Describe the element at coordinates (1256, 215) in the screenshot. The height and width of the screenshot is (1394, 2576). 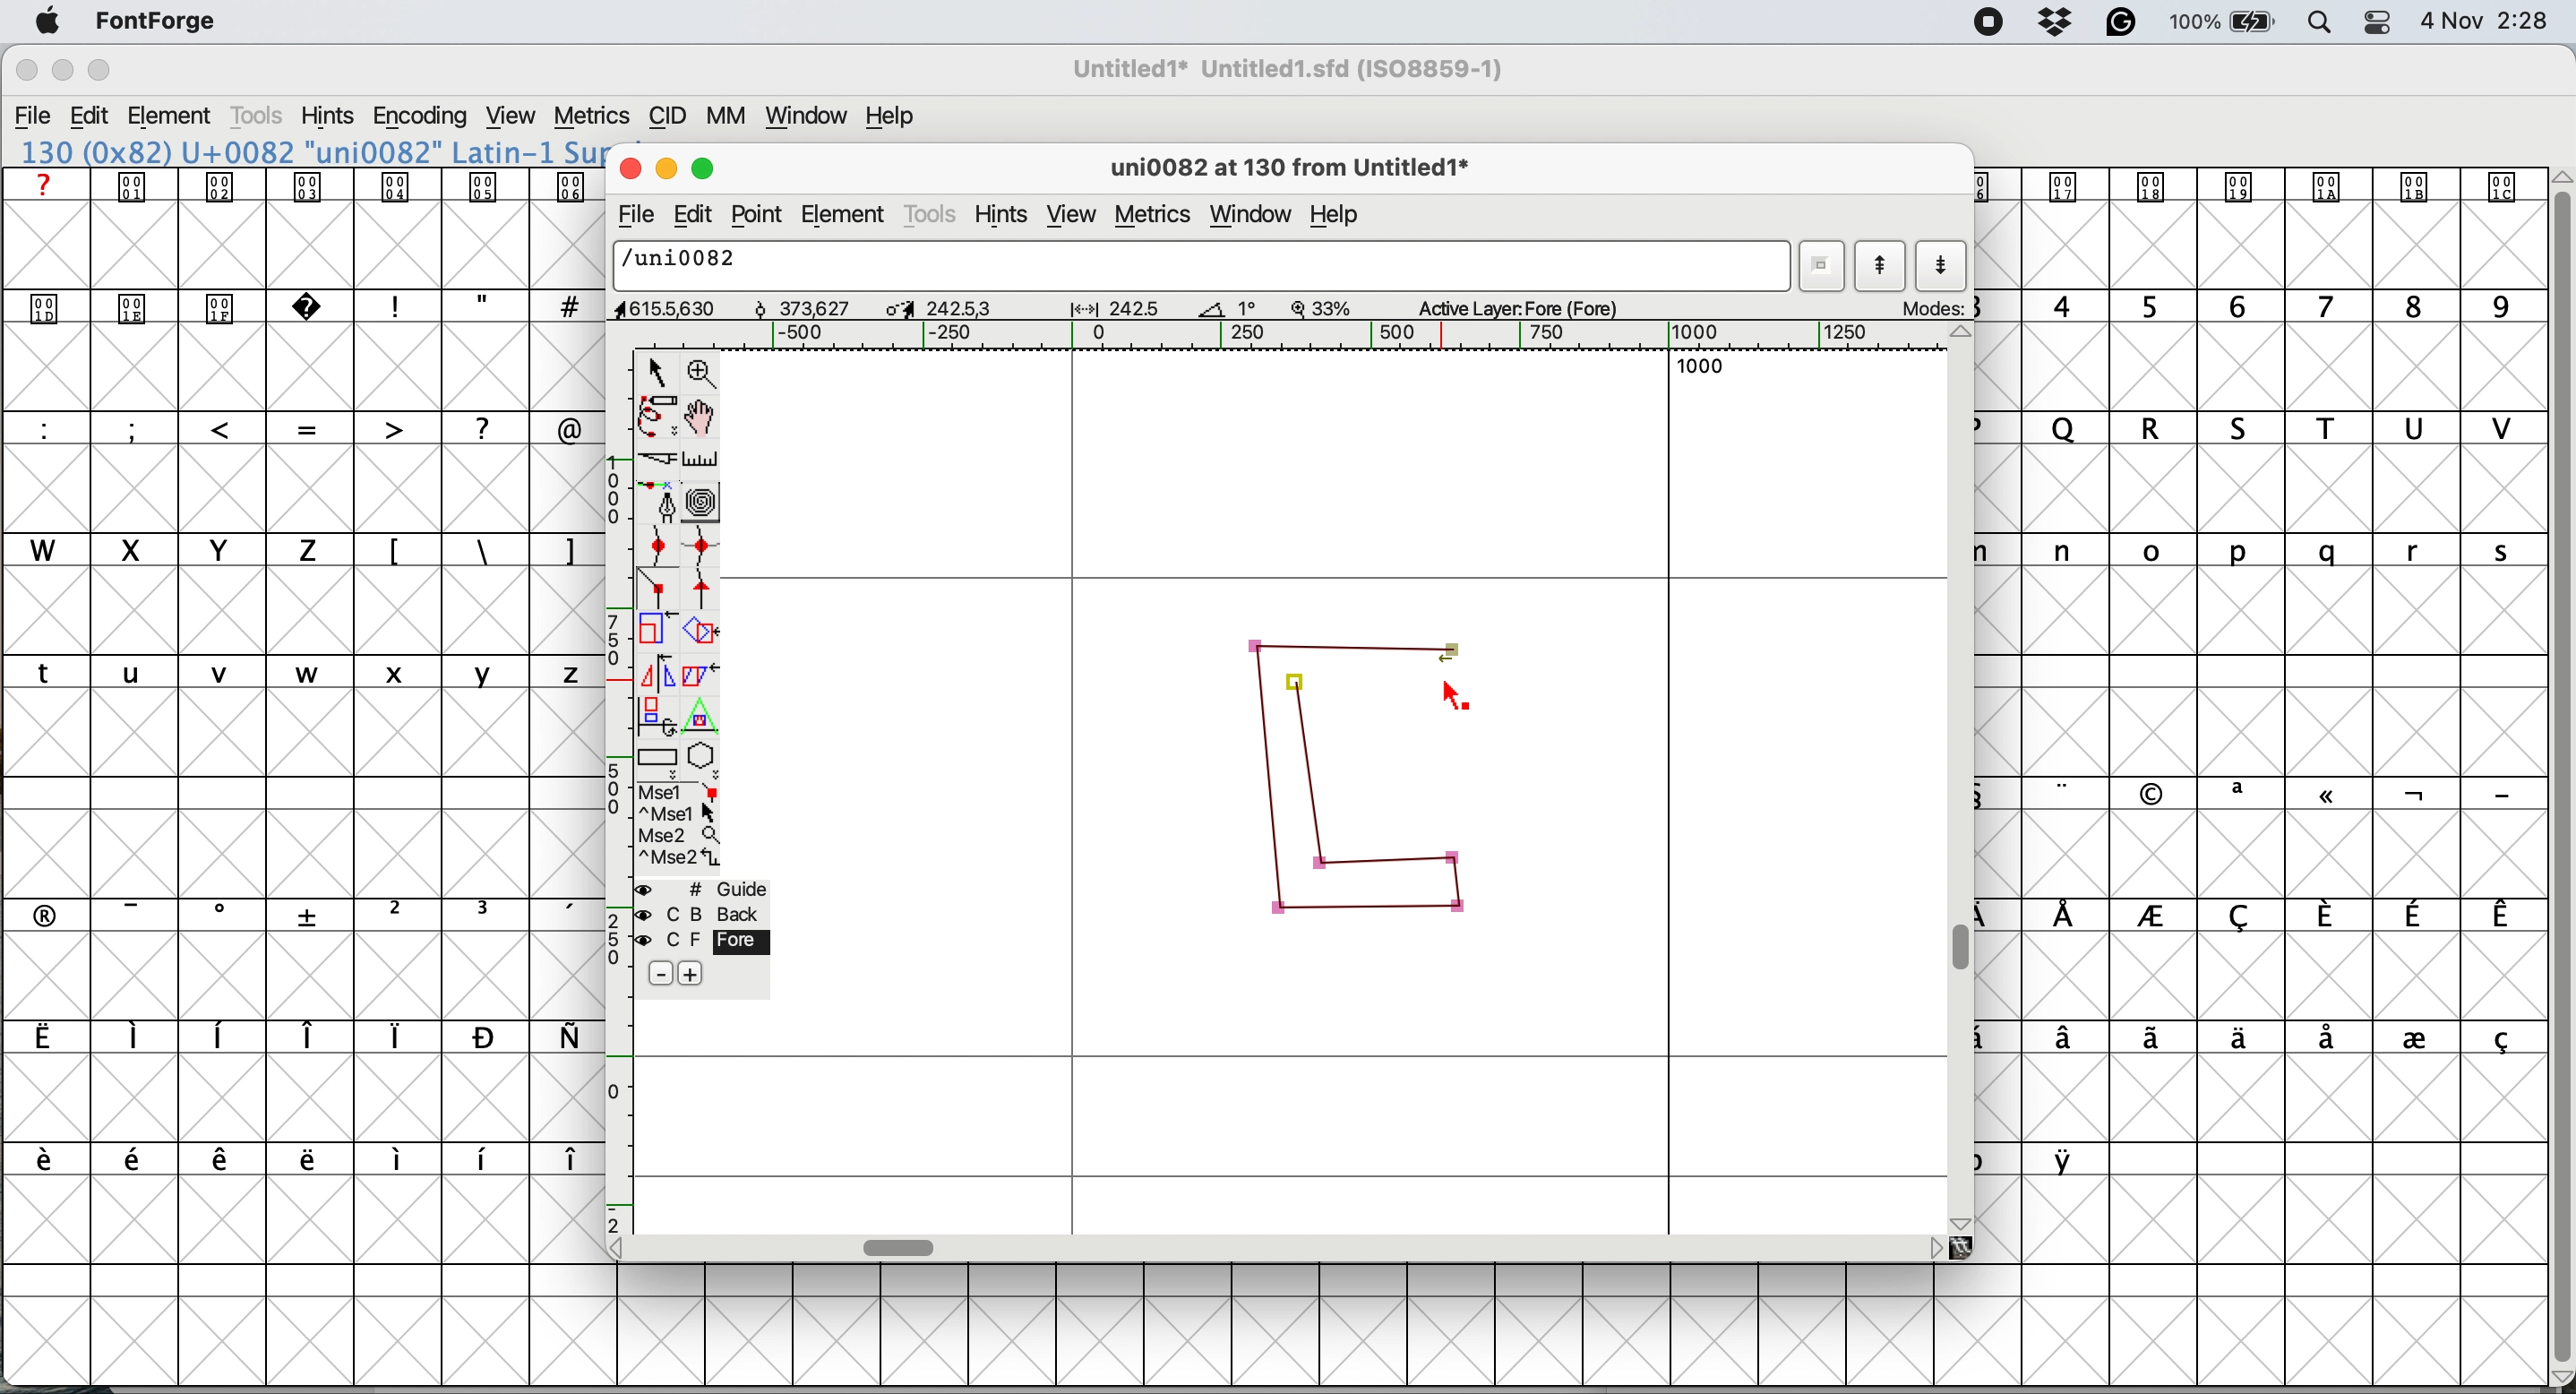
I see `window` at that location.